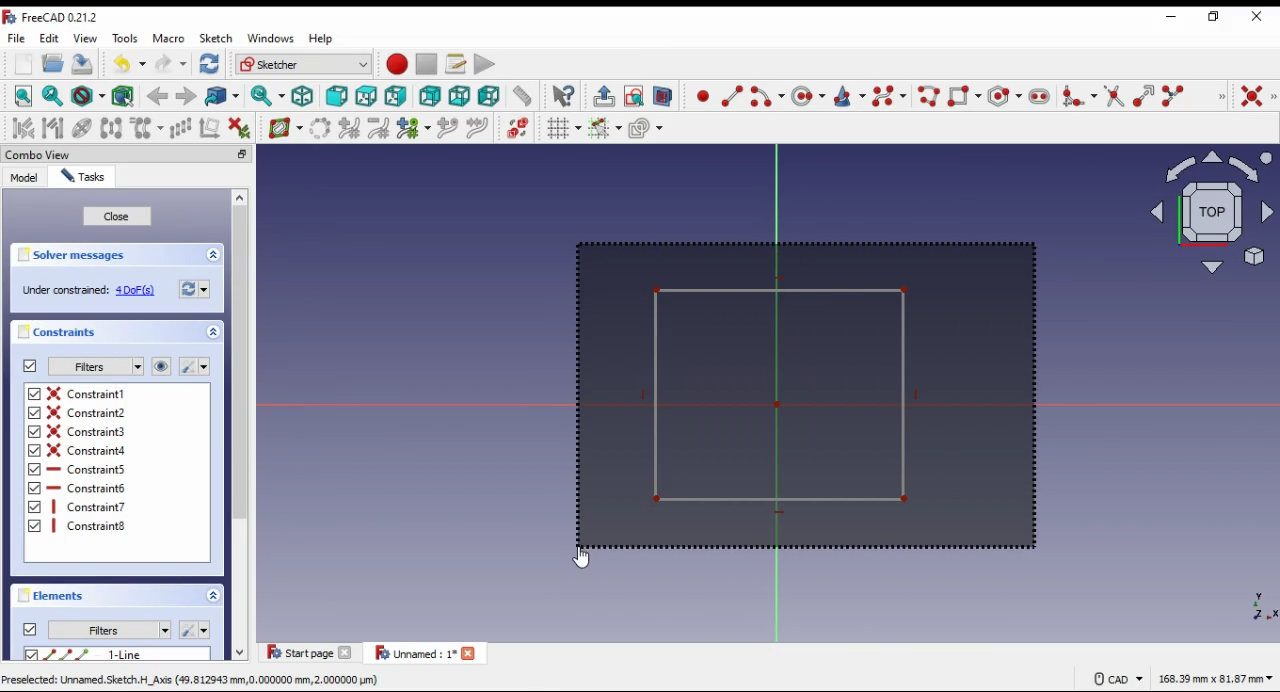 The width and height of the screenshot is (1280, 692). What do you see at coordinates (34, 462) in the screenshot?
I see `checkbox` at bounding box center [34, 462].